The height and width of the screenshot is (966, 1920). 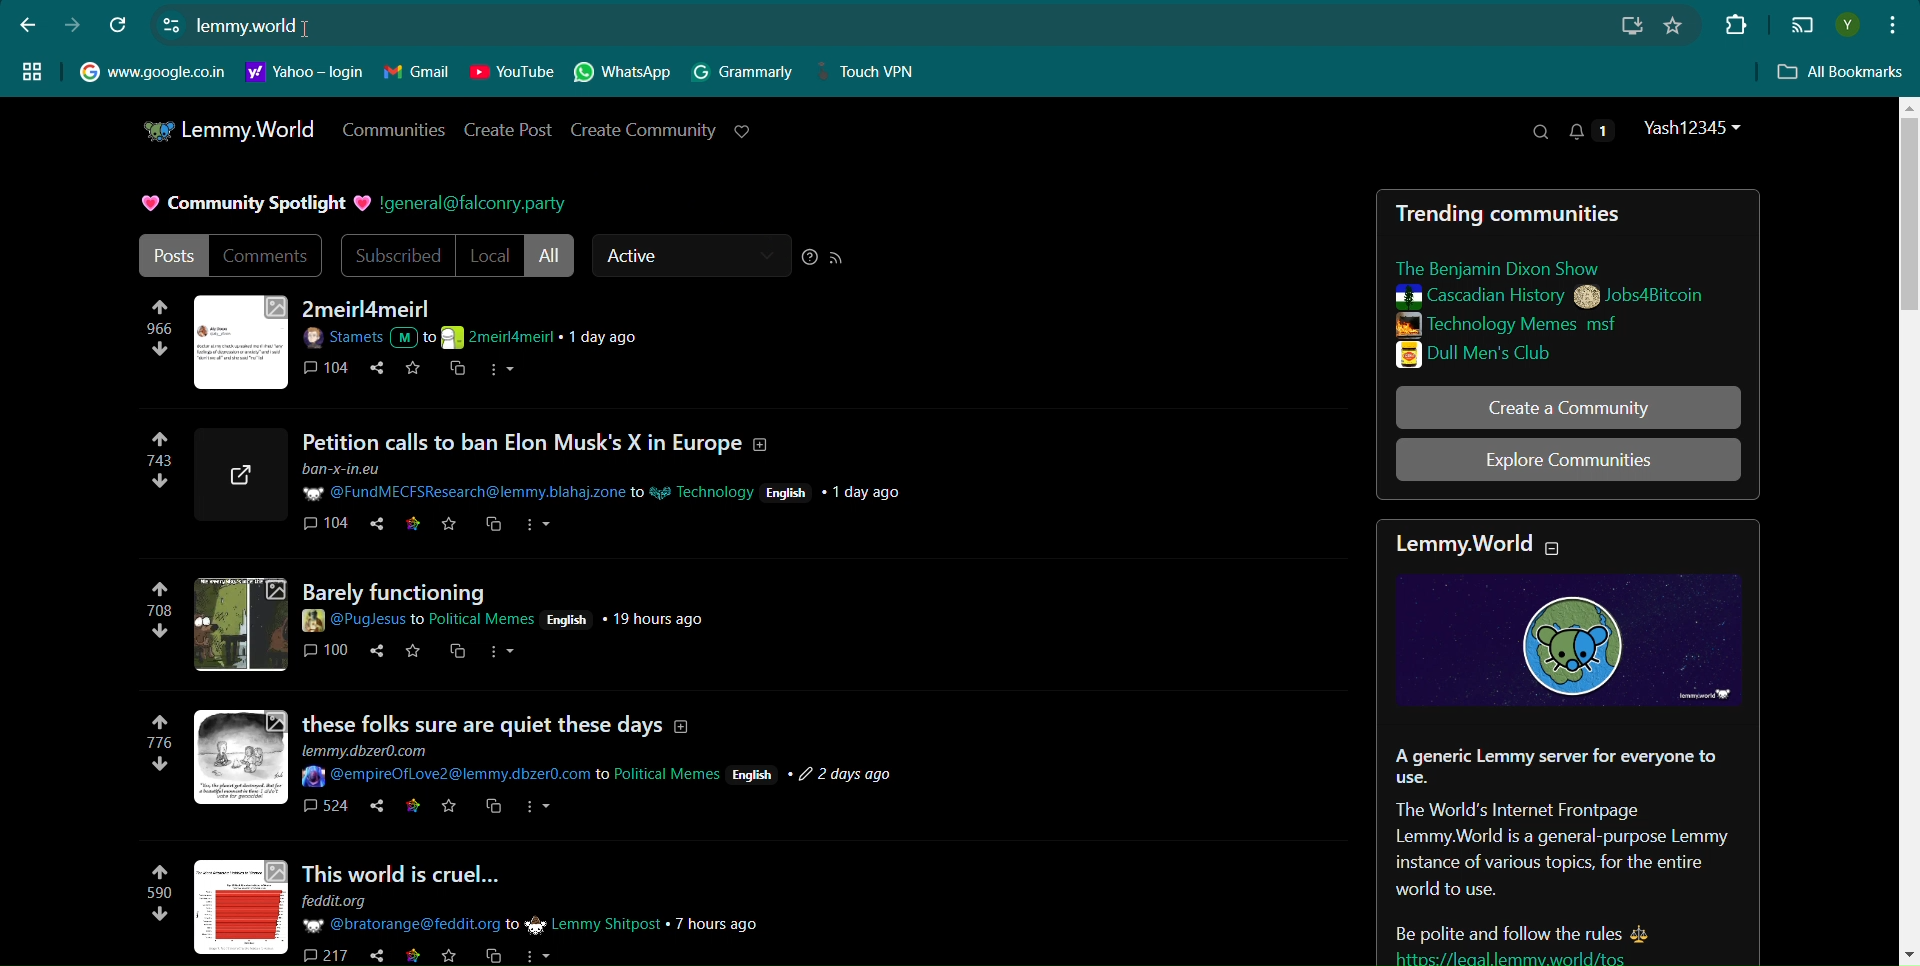 I want to click on 104, so click(x=329, y=370).